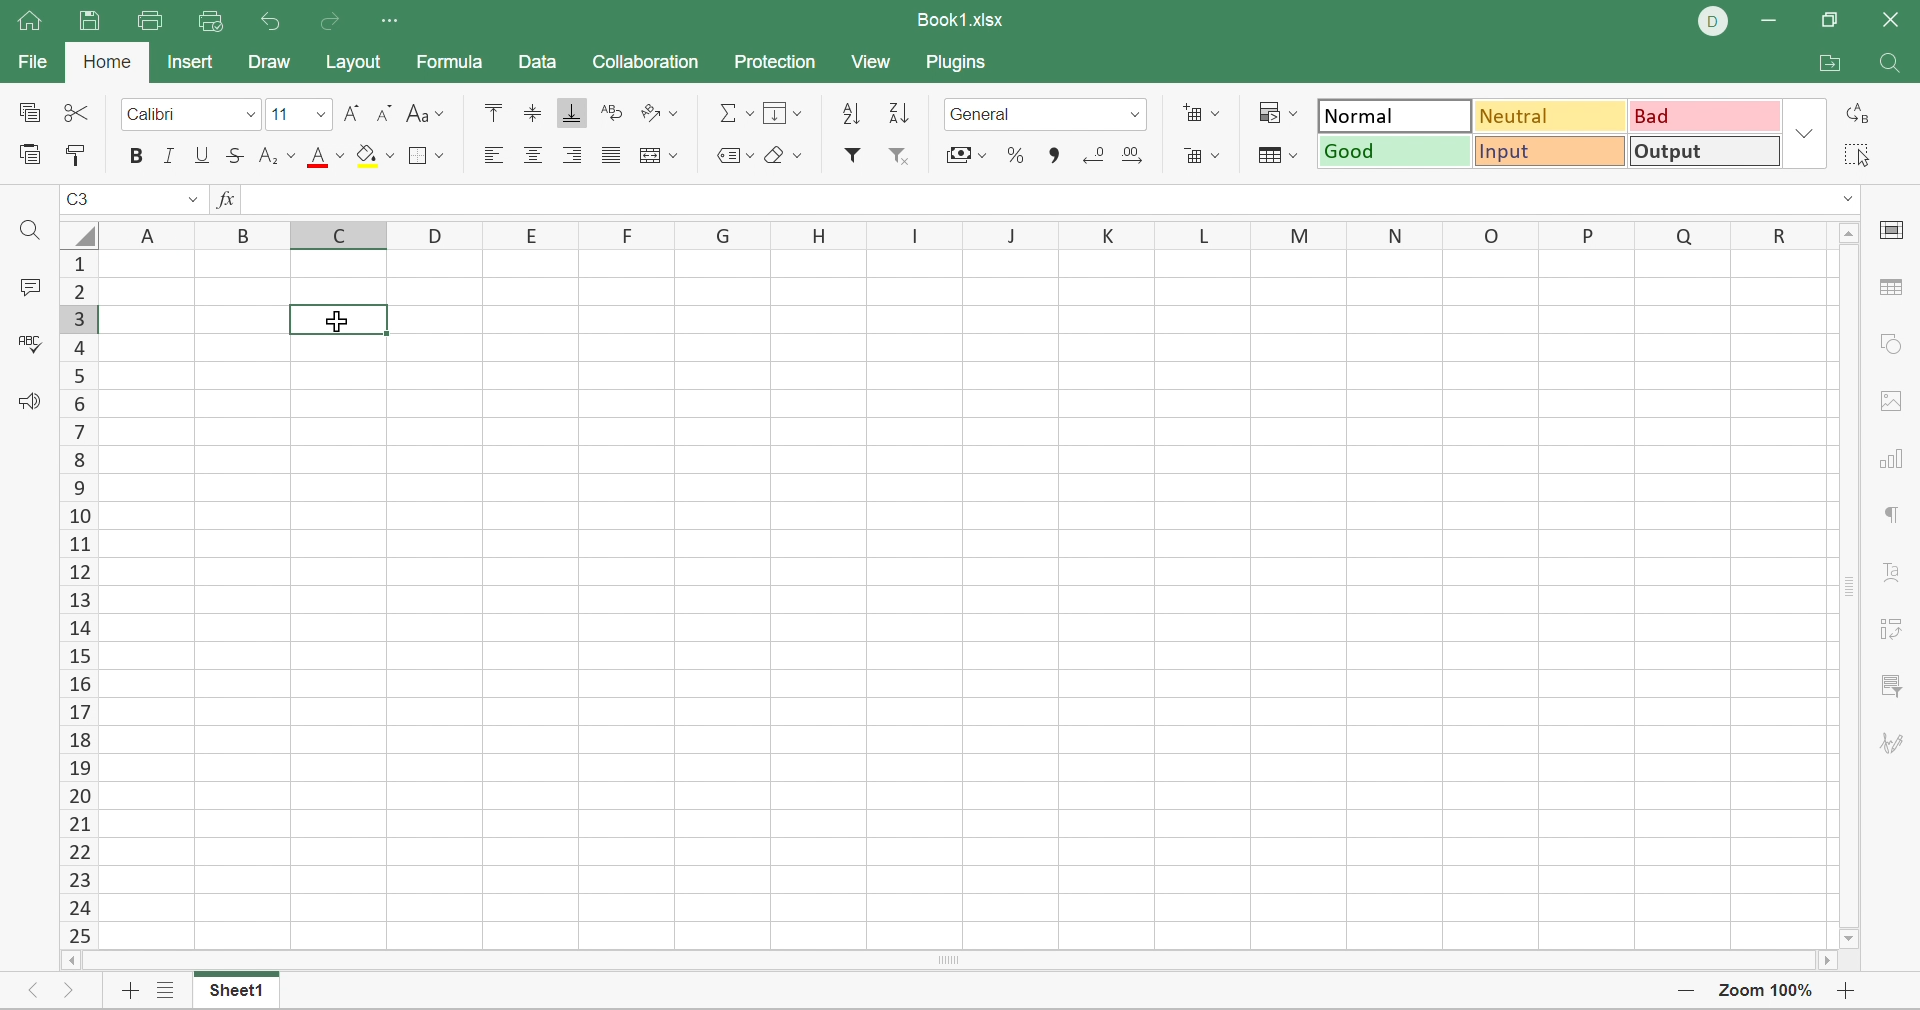 This screenshot has height=1010, width=1920. I want to click on Align Left, so click(489, 155).